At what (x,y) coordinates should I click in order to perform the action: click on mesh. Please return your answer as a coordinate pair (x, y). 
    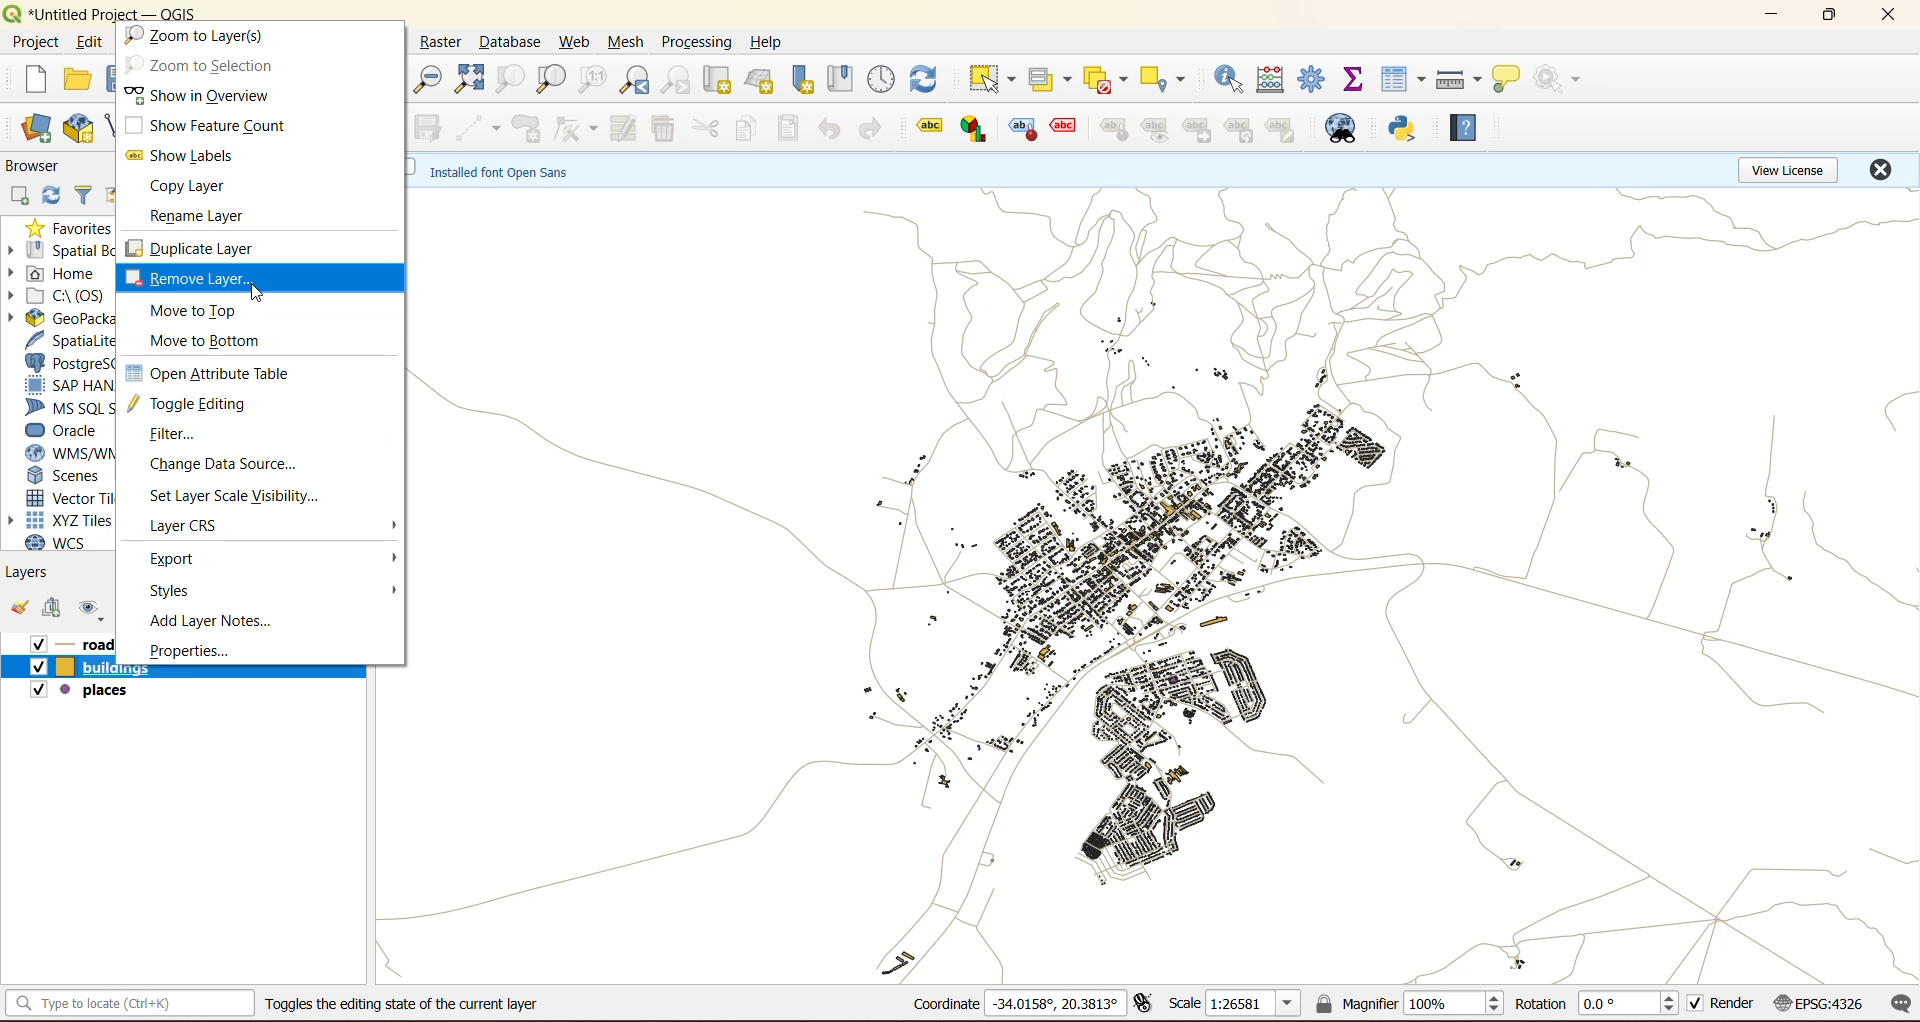
    Looking at the image, I should click on (627, 41).